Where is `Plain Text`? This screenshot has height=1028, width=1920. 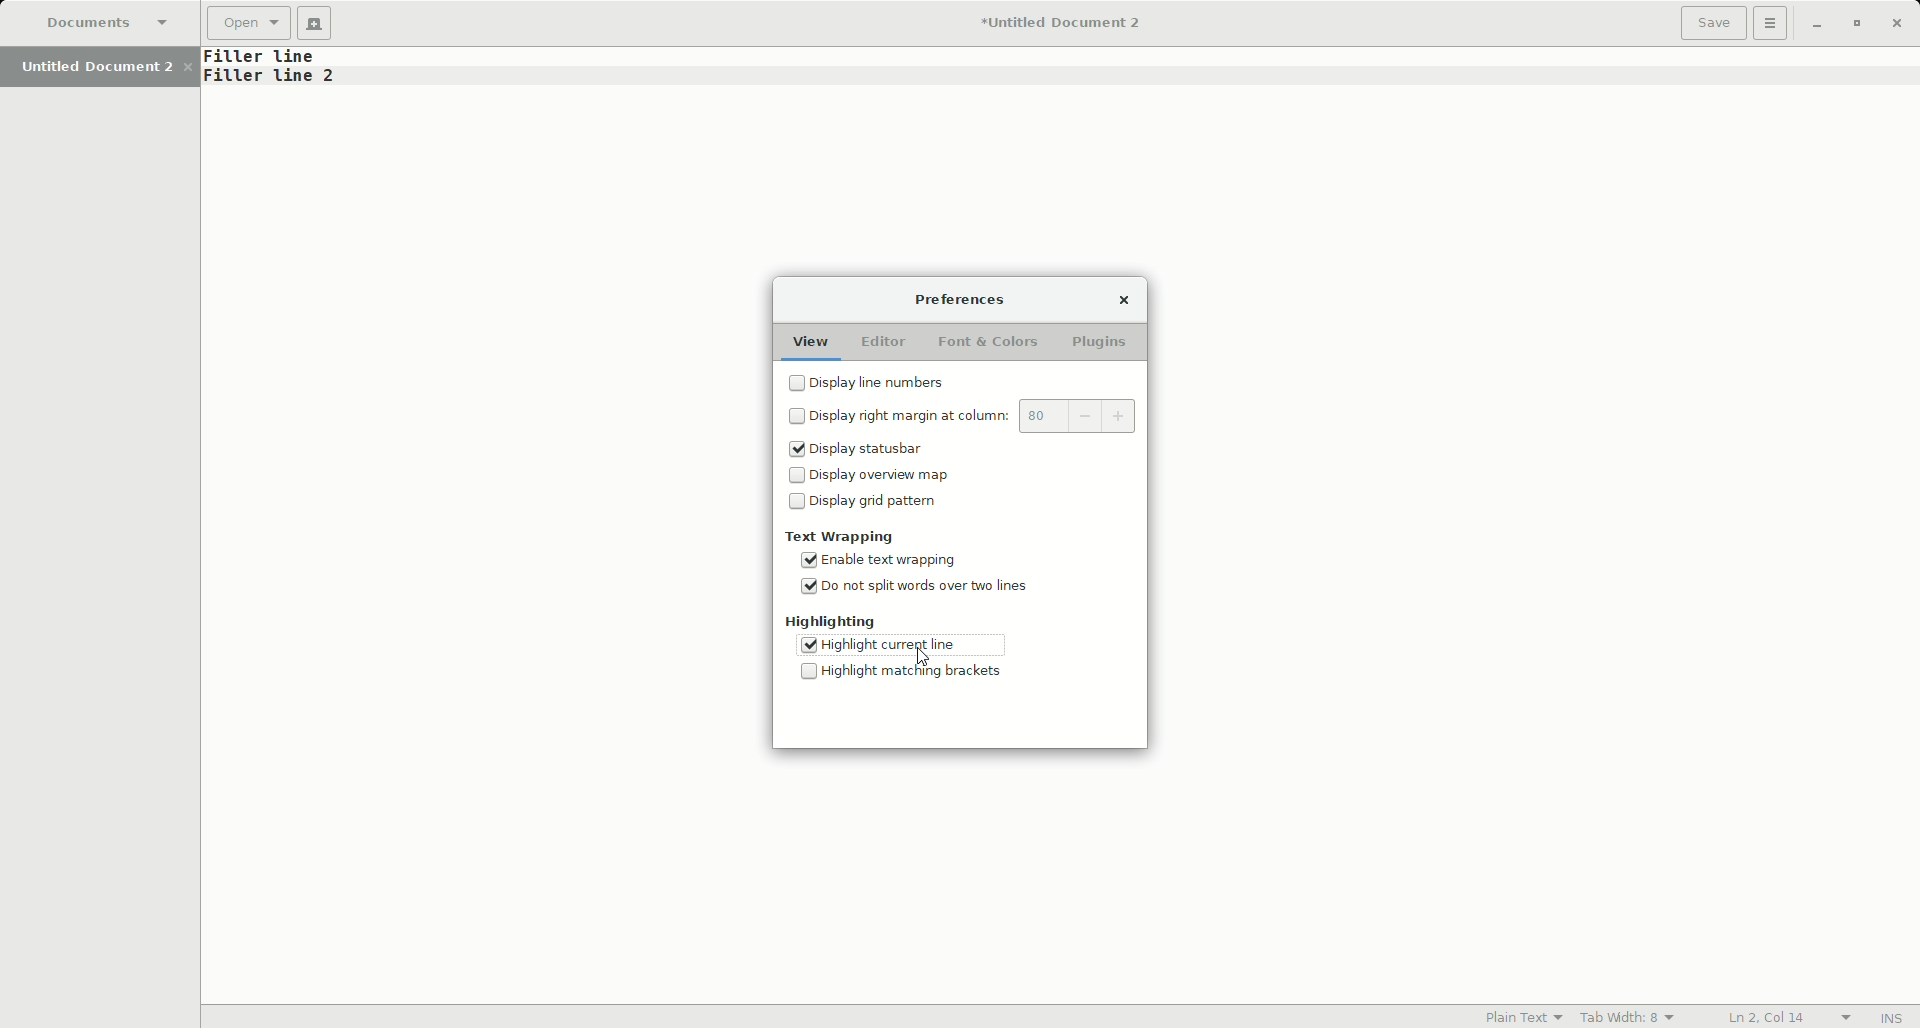
Plain Text is located at coordinates (1517, 1016).